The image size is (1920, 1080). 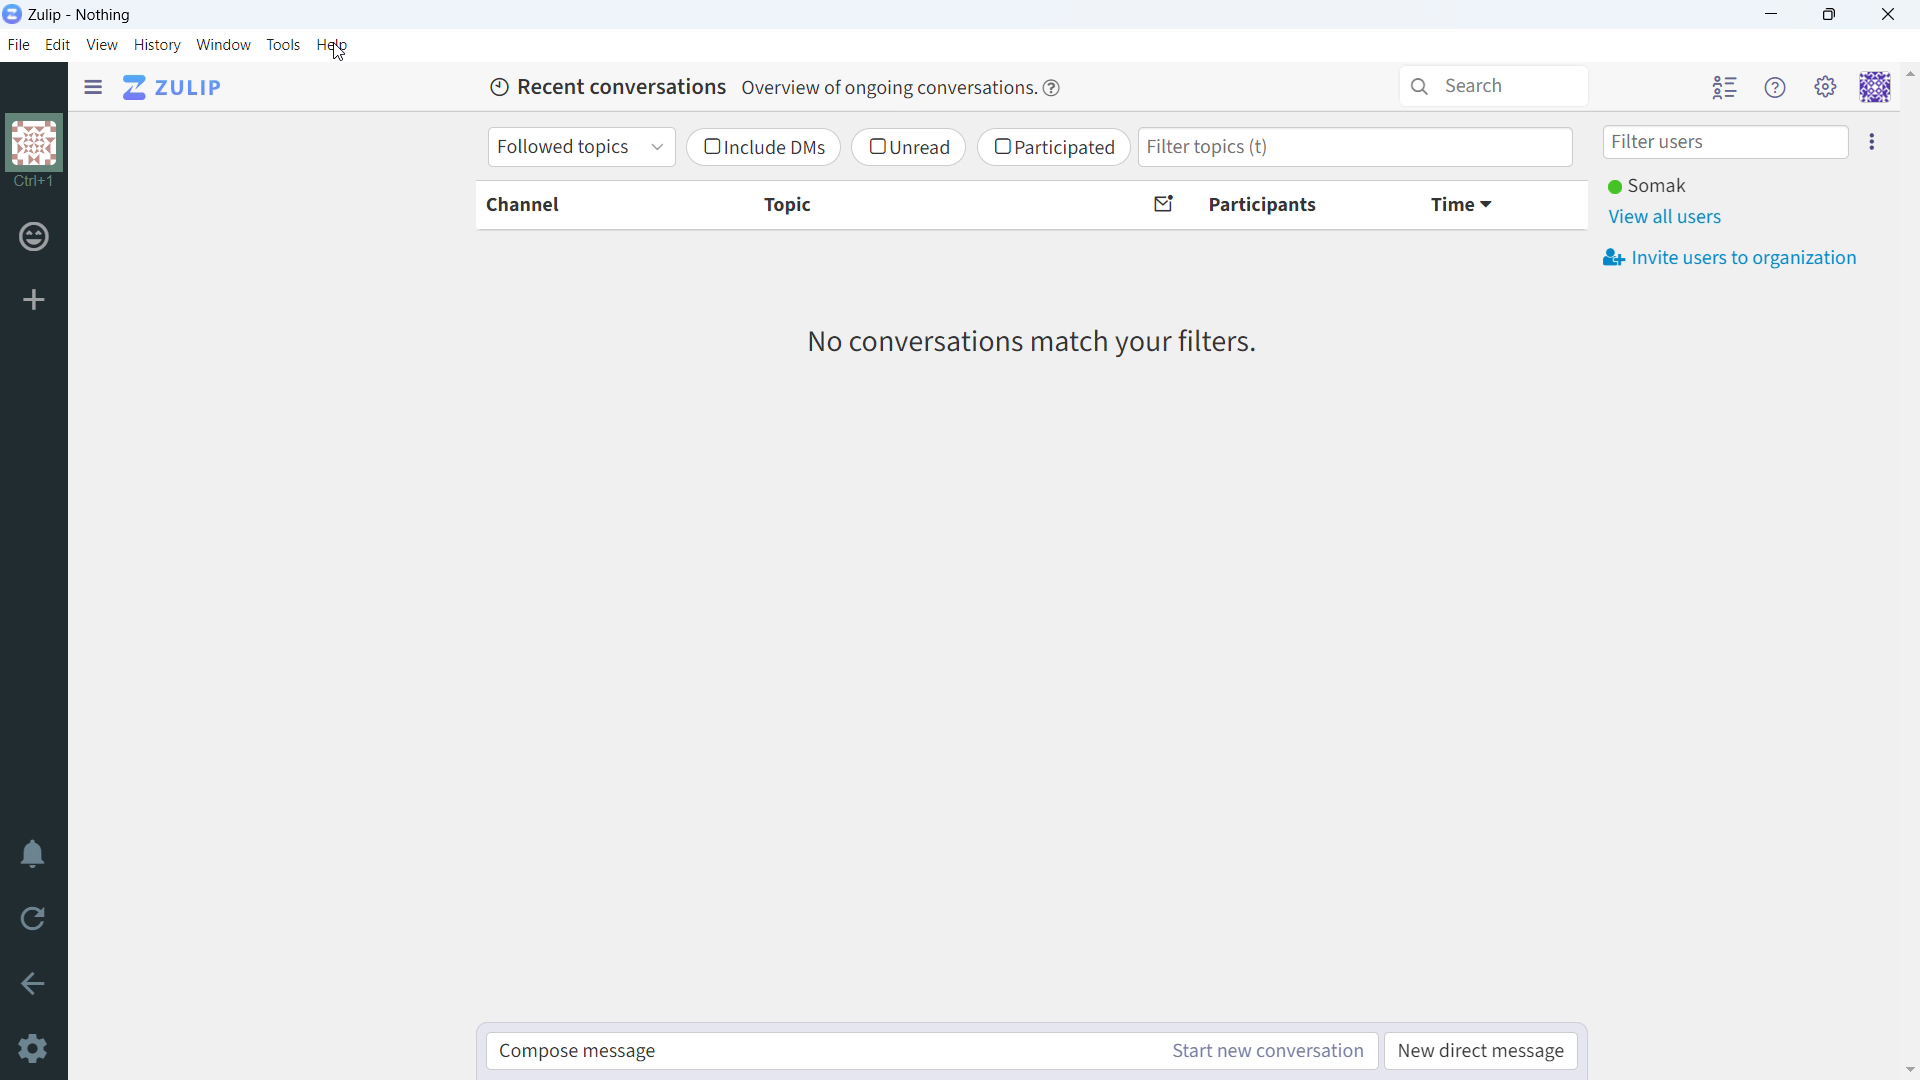 I want to click on Followed topics, so click(x=581, y=147).